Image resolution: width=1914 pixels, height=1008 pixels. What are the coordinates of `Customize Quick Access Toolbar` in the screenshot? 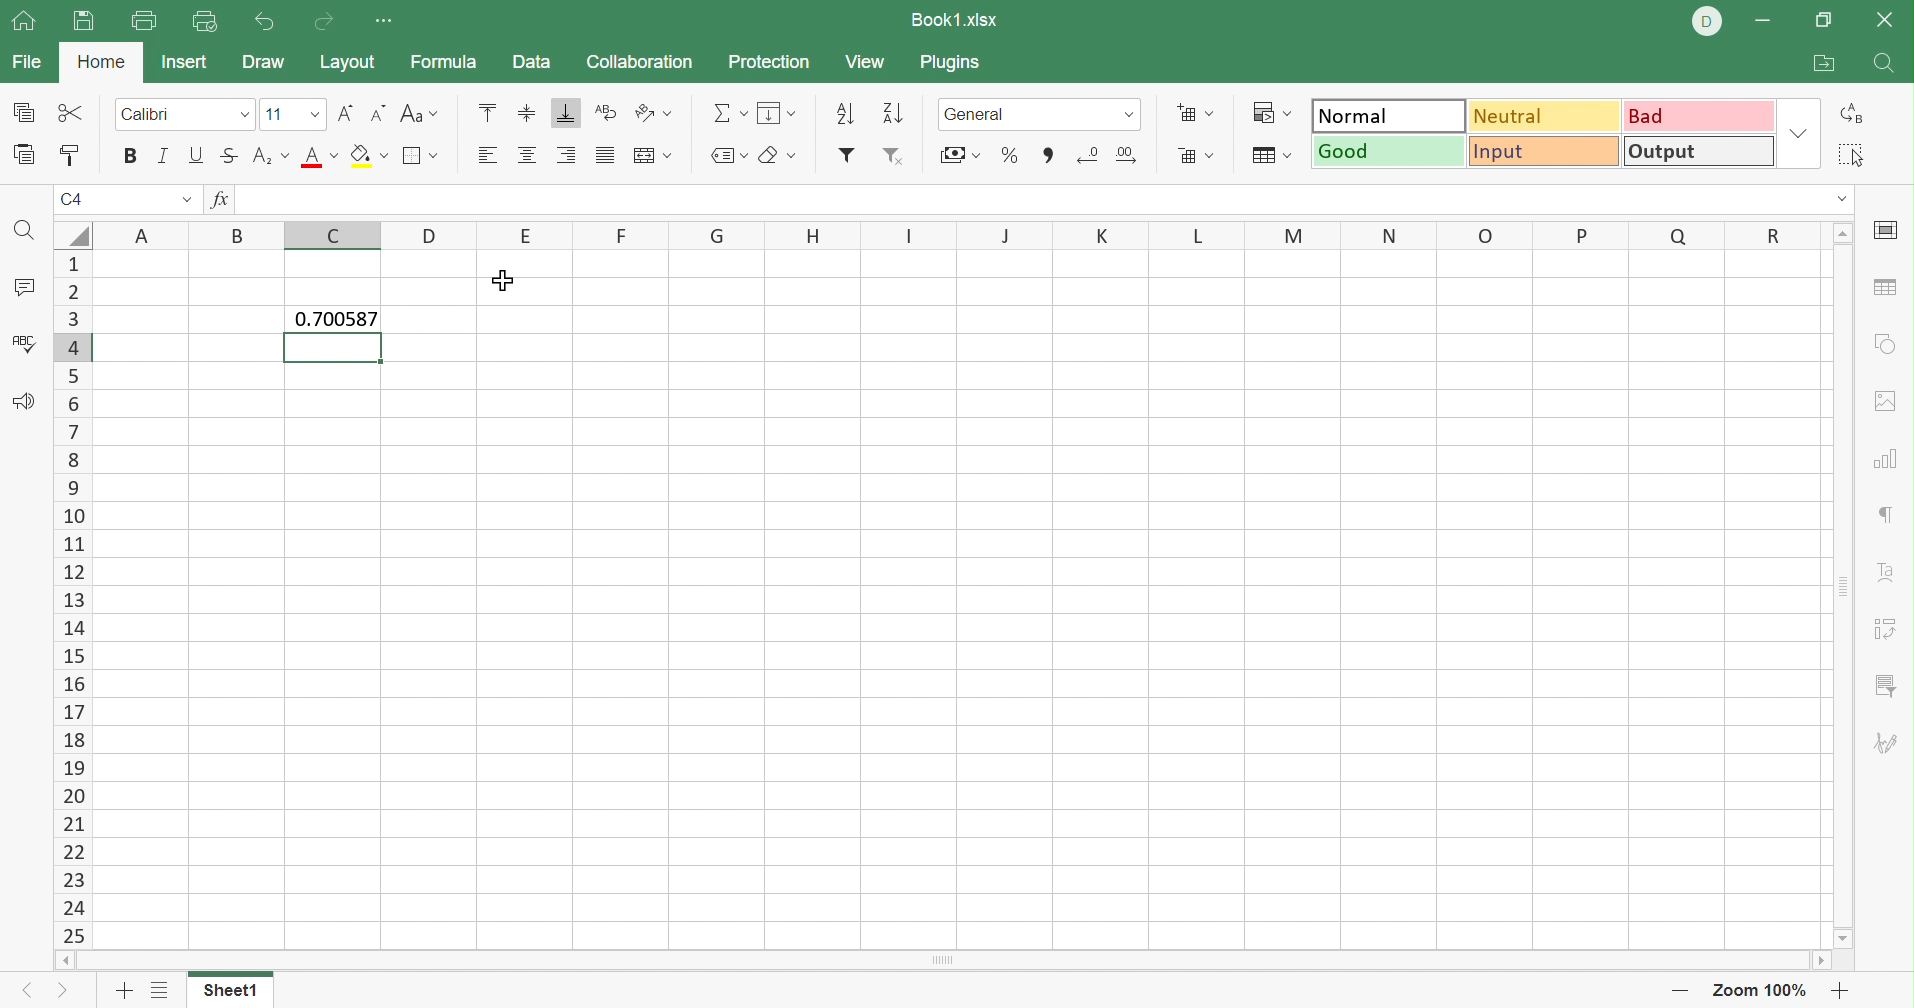 It's located at (384, 21).